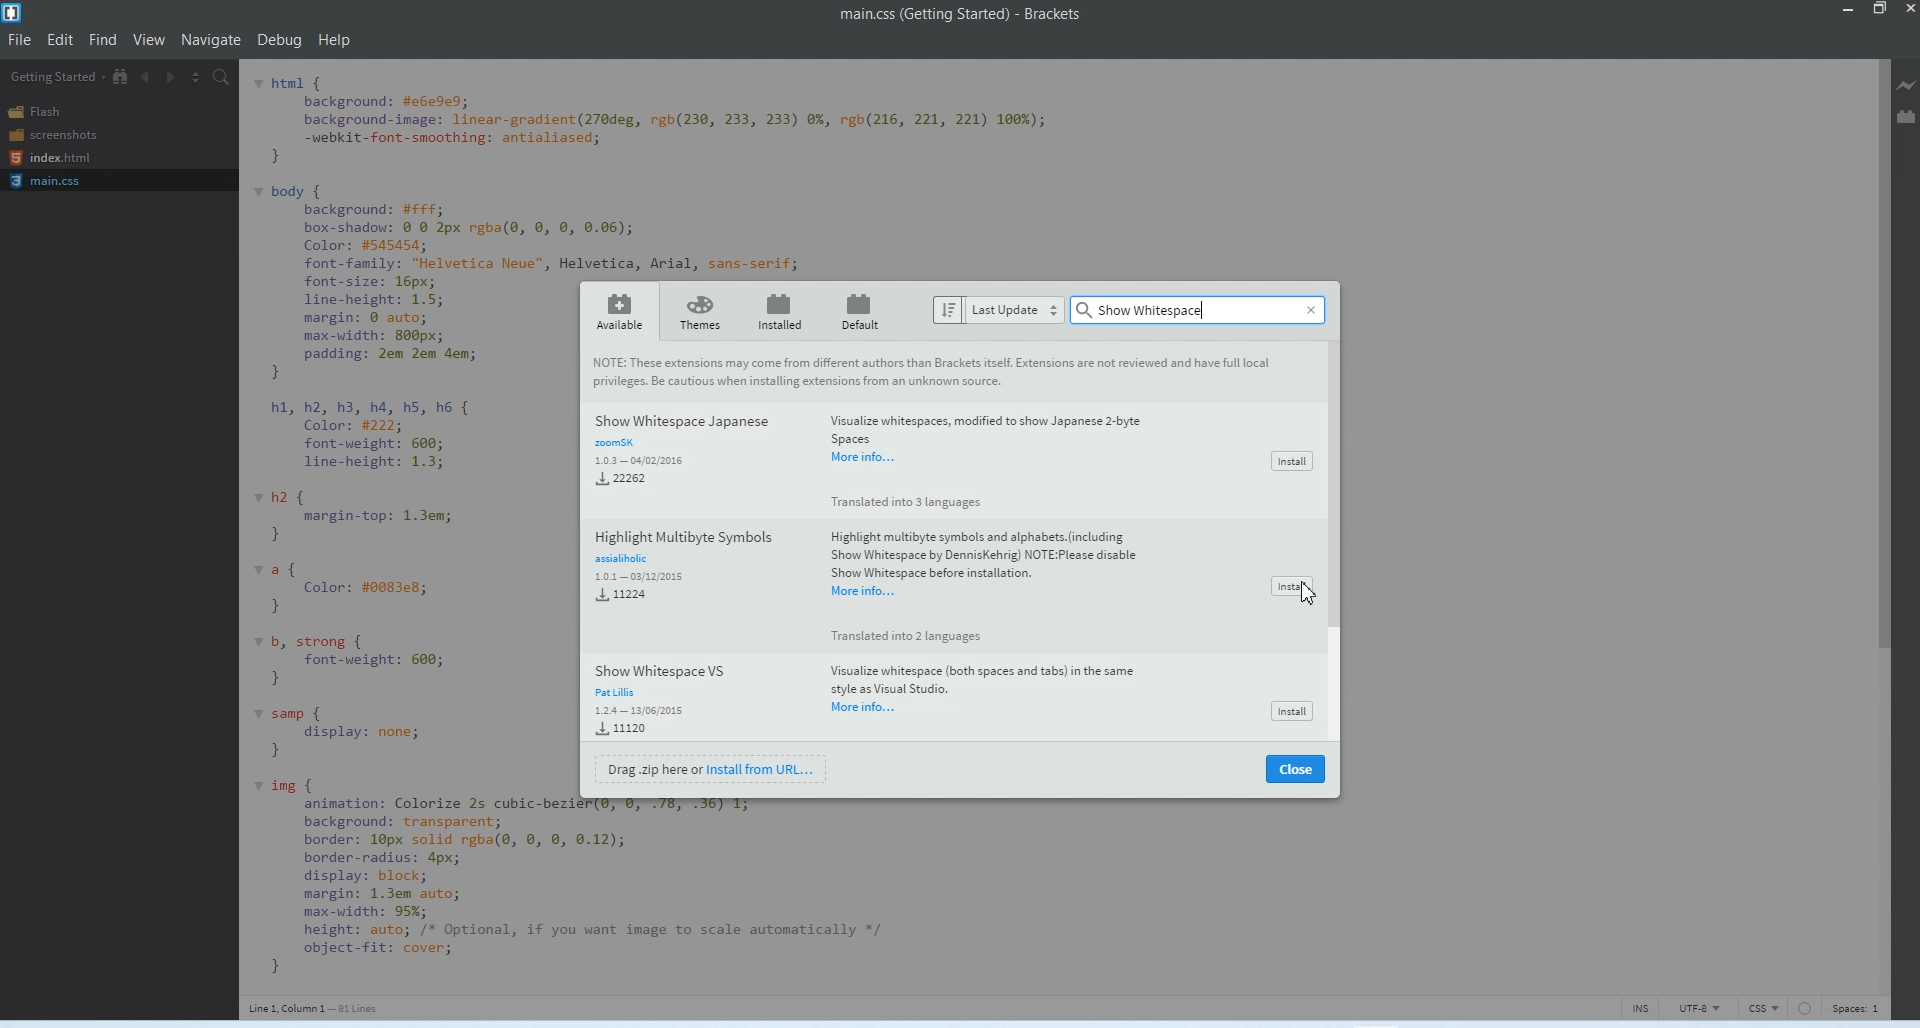 The image size is (1920, 1028). Describe the element at coordinates (715, 768) in the screenshot. I see `Install from URL` at that location.